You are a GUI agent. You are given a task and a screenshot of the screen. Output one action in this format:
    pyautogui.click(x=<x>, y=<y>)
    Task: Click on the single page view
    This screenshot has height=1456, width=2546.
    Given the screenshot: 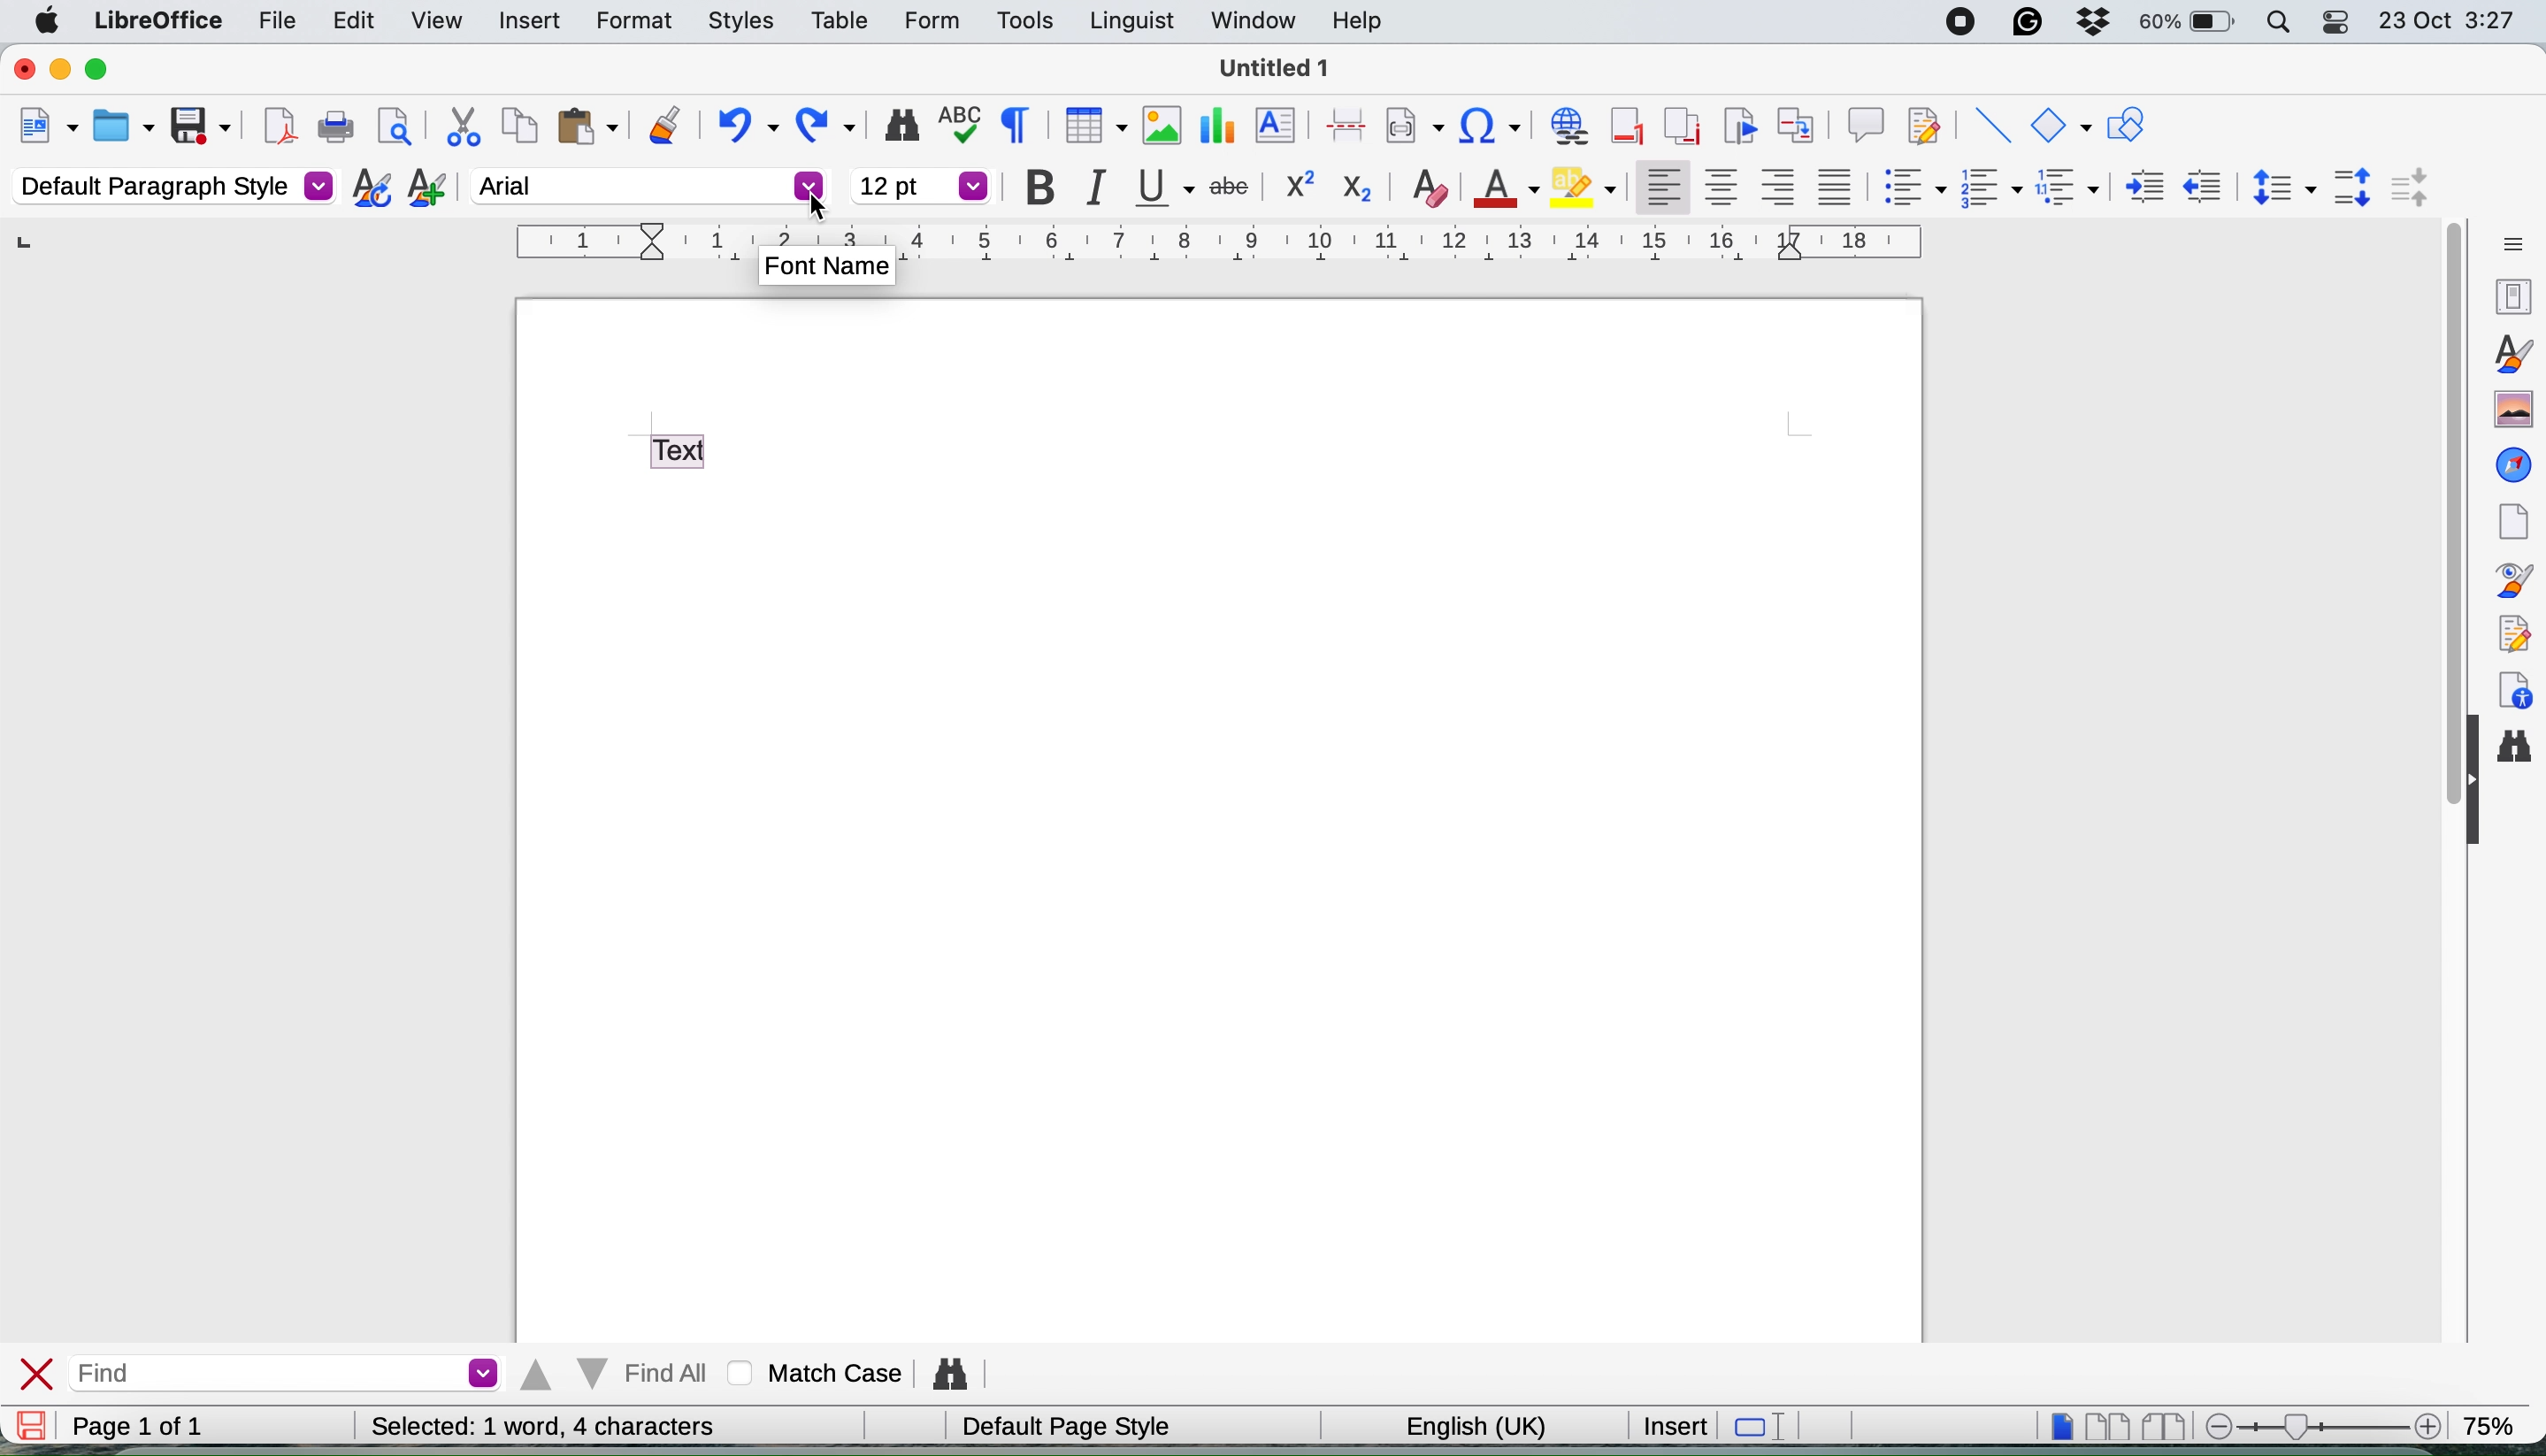 What is the action you would take?
    pyautogui.click(x=2052, y=1425)
    